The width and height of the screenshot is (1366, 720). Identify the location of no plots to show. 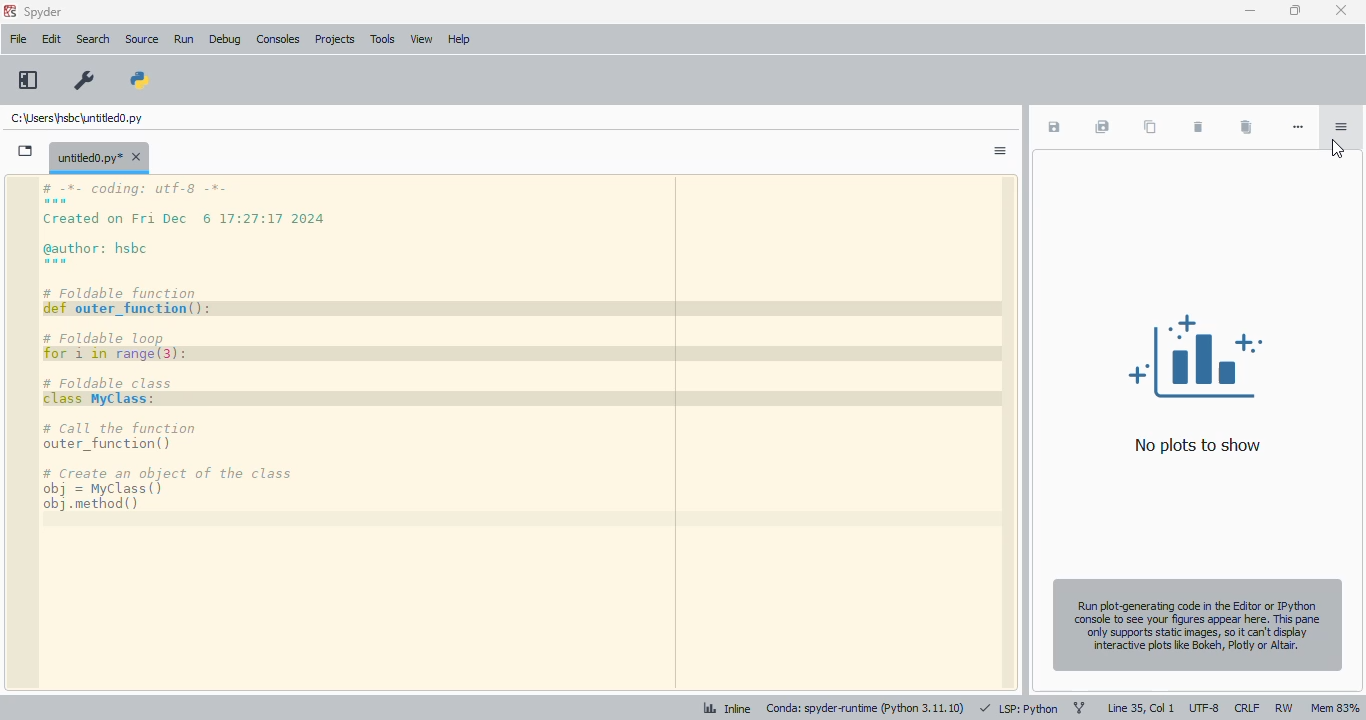
(1197, 383).